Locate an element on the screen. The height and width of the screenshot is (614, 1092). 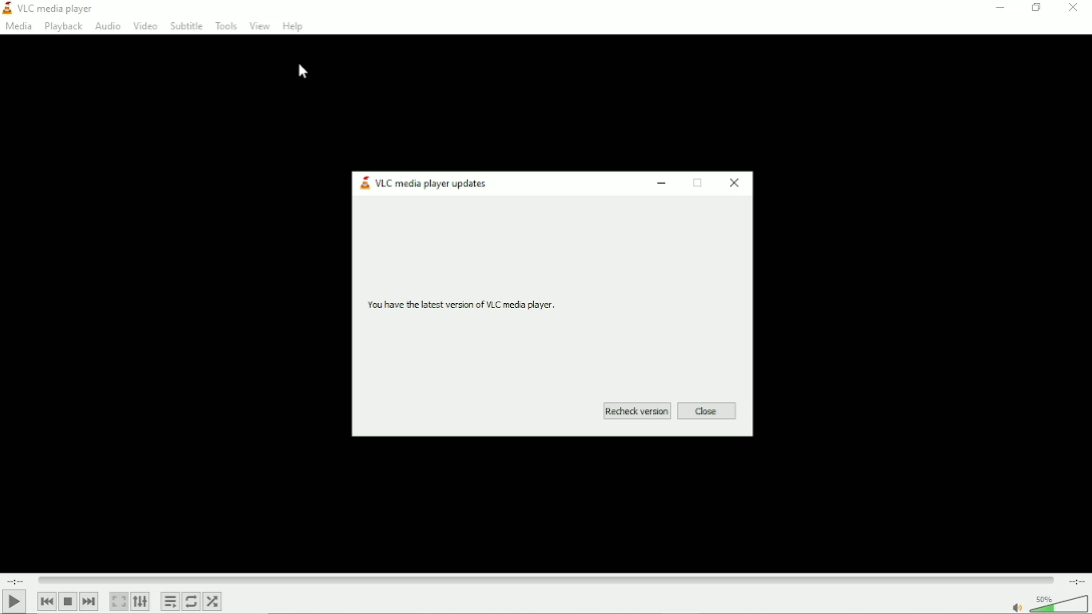
Stop playlist is located at coordinates (68, 602).